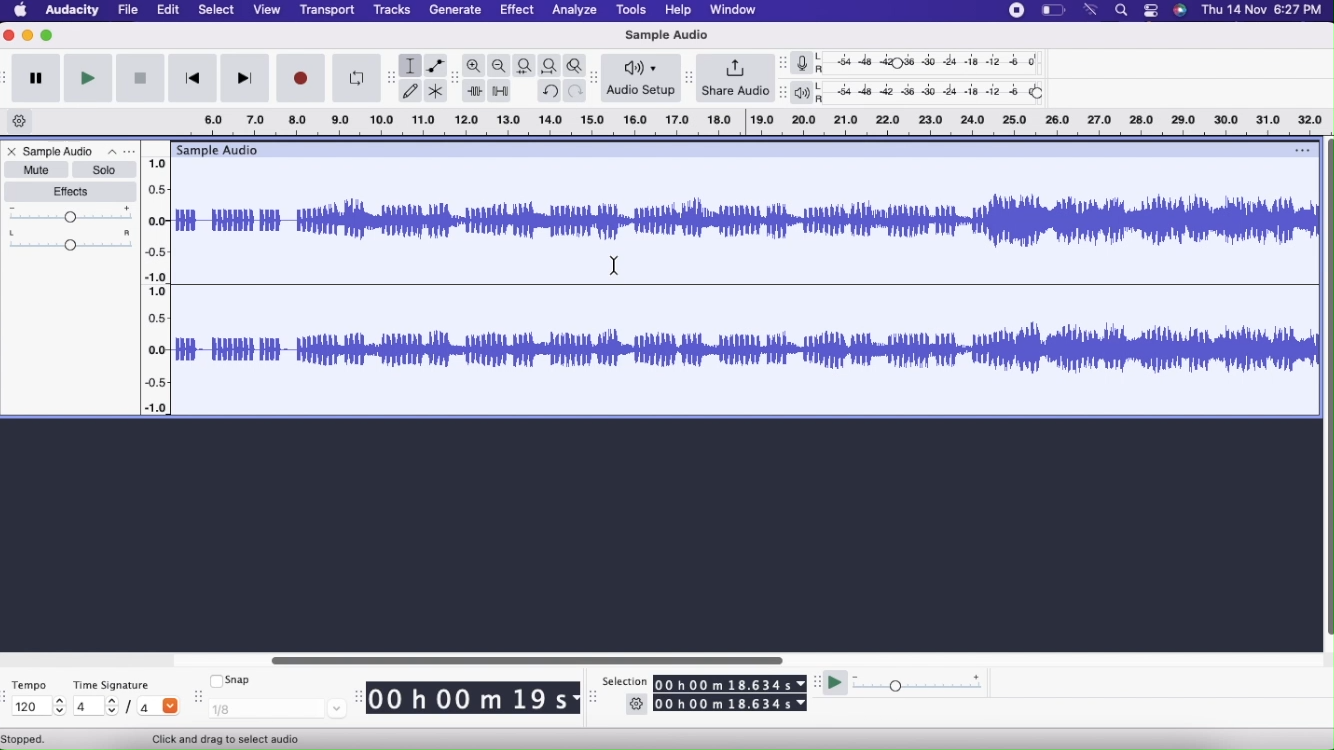 The width and height of the screenshot is (1334, 750). Describe the element at coordinates (11, 152) in the screenshot. I see `Close` at that location.